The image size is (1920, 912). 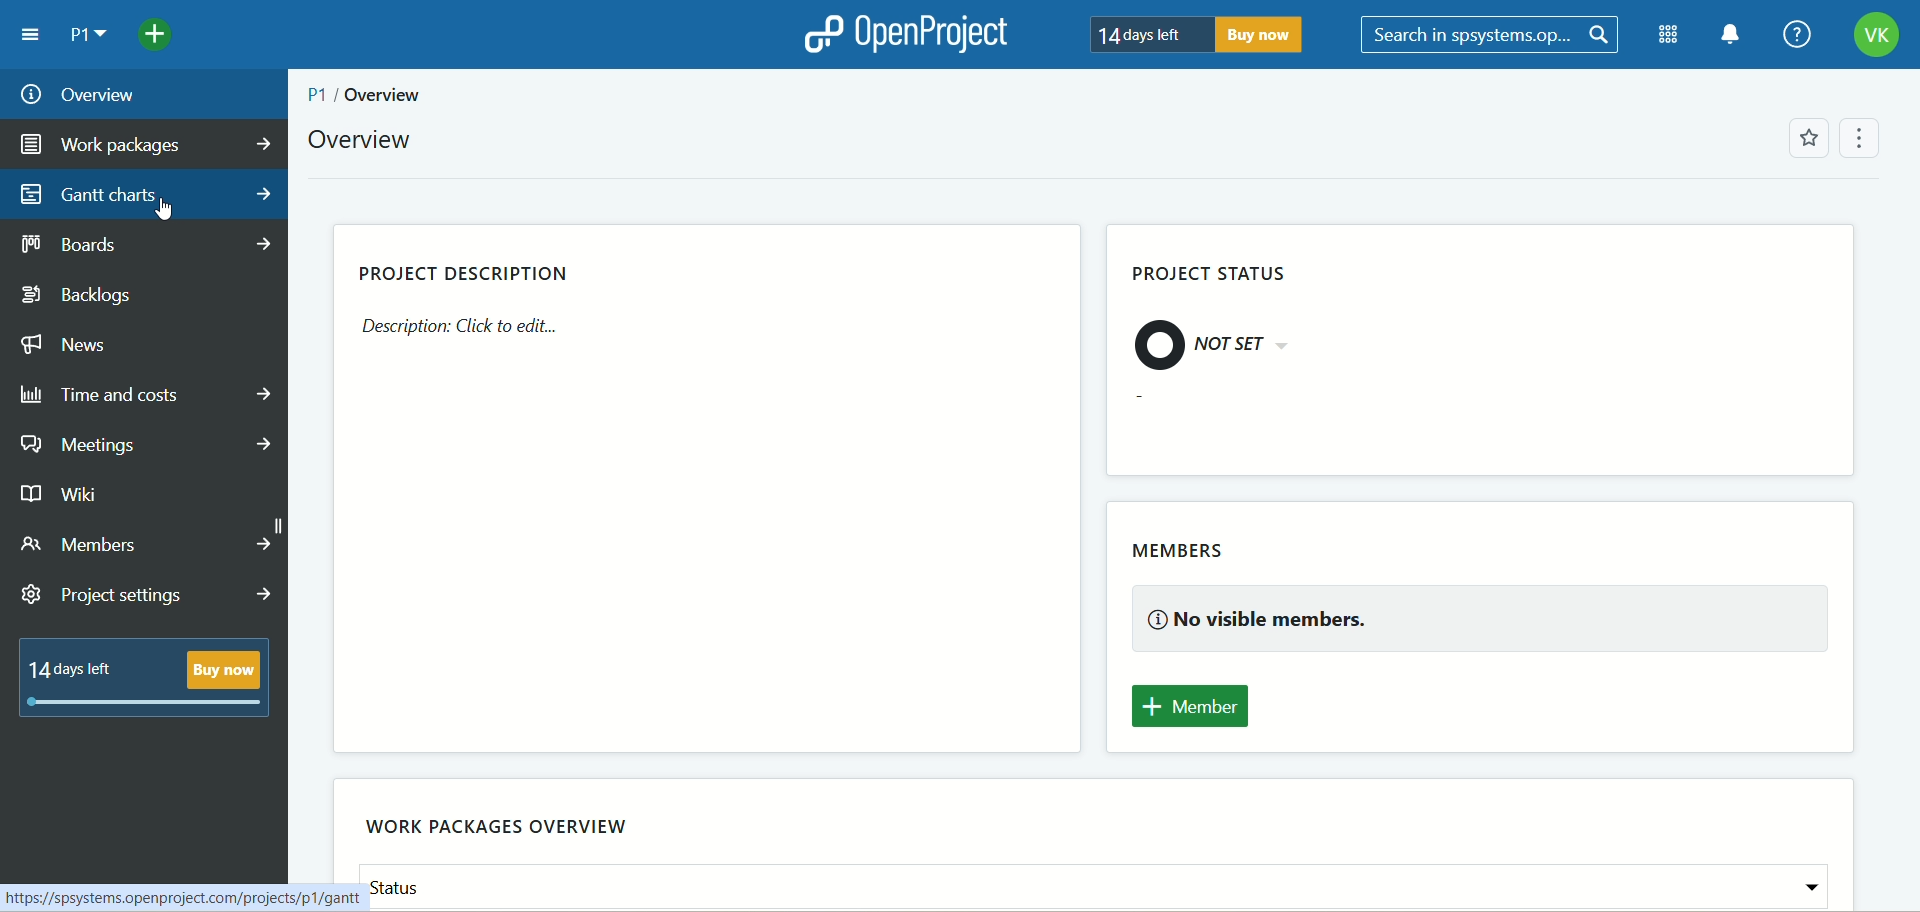 What do you see at coordinates (509, 834) in the screenshot?
I see `overview` at bounding box center [509, 834].